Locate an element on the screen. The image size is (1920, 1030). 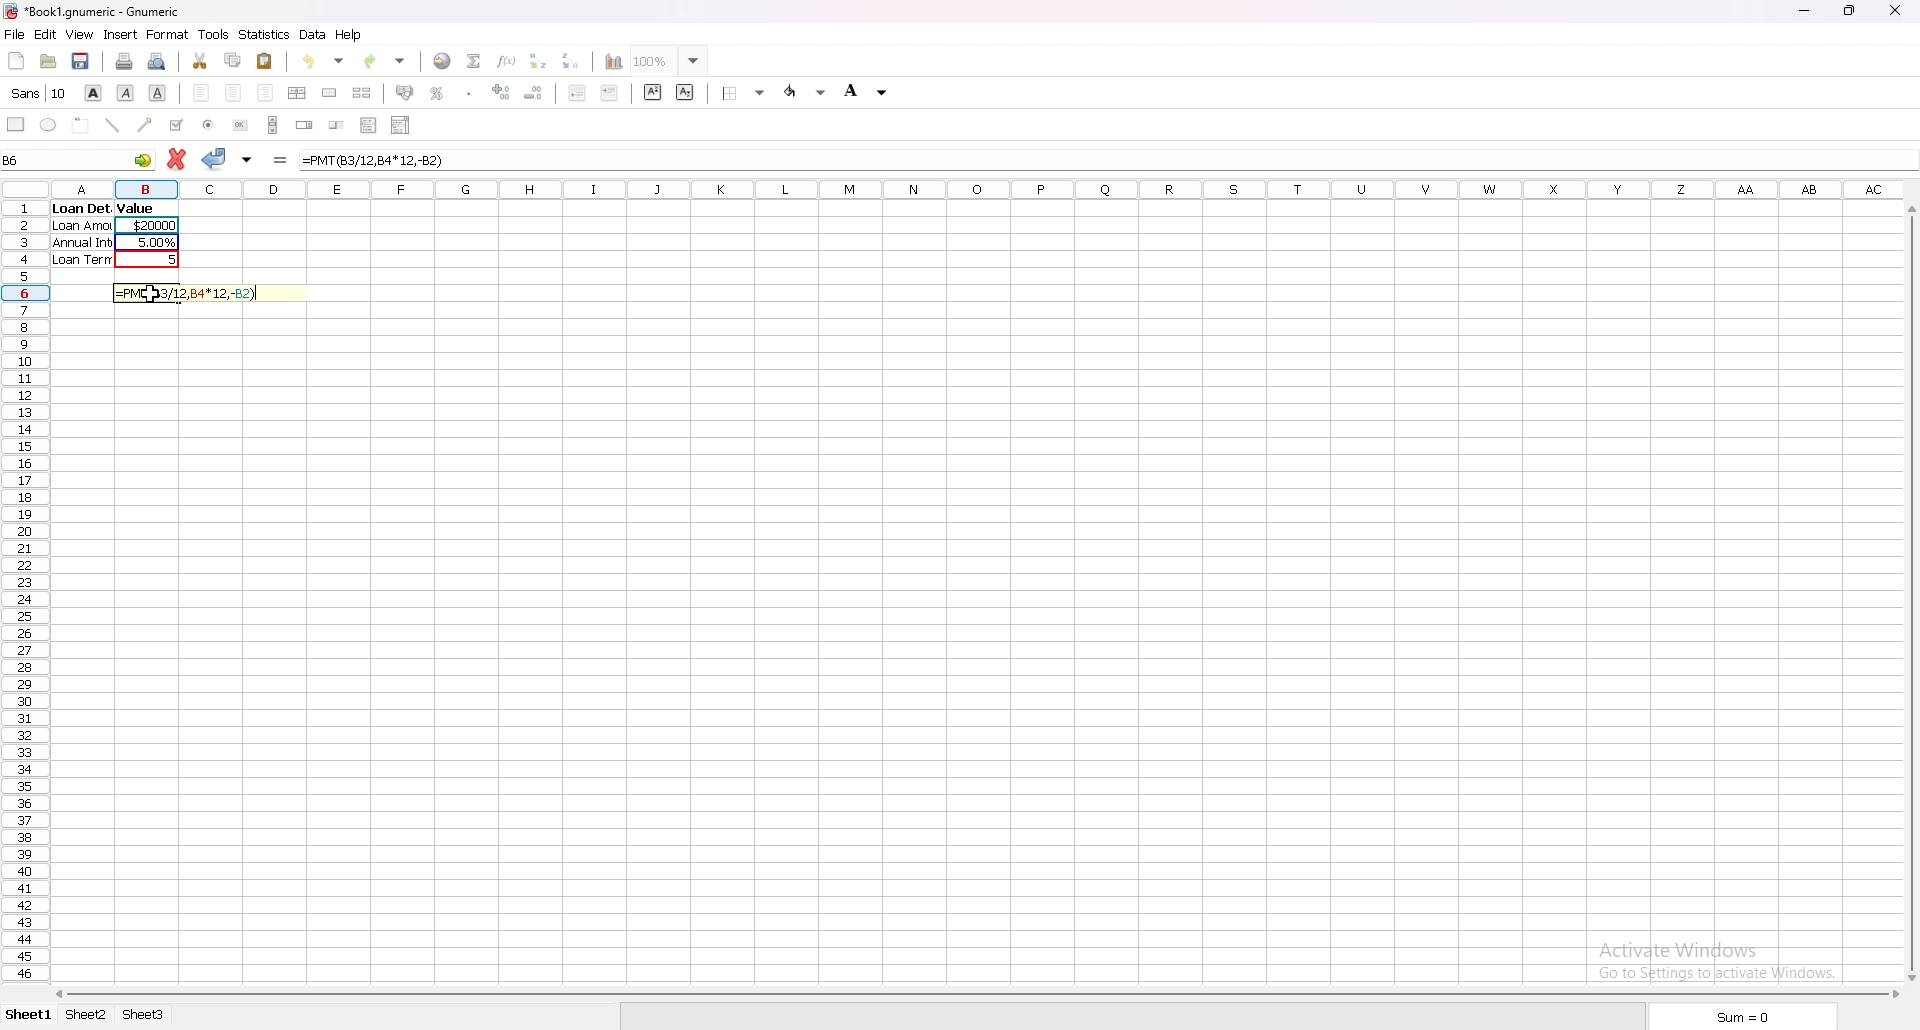
format is located at coordinates (169, 34).